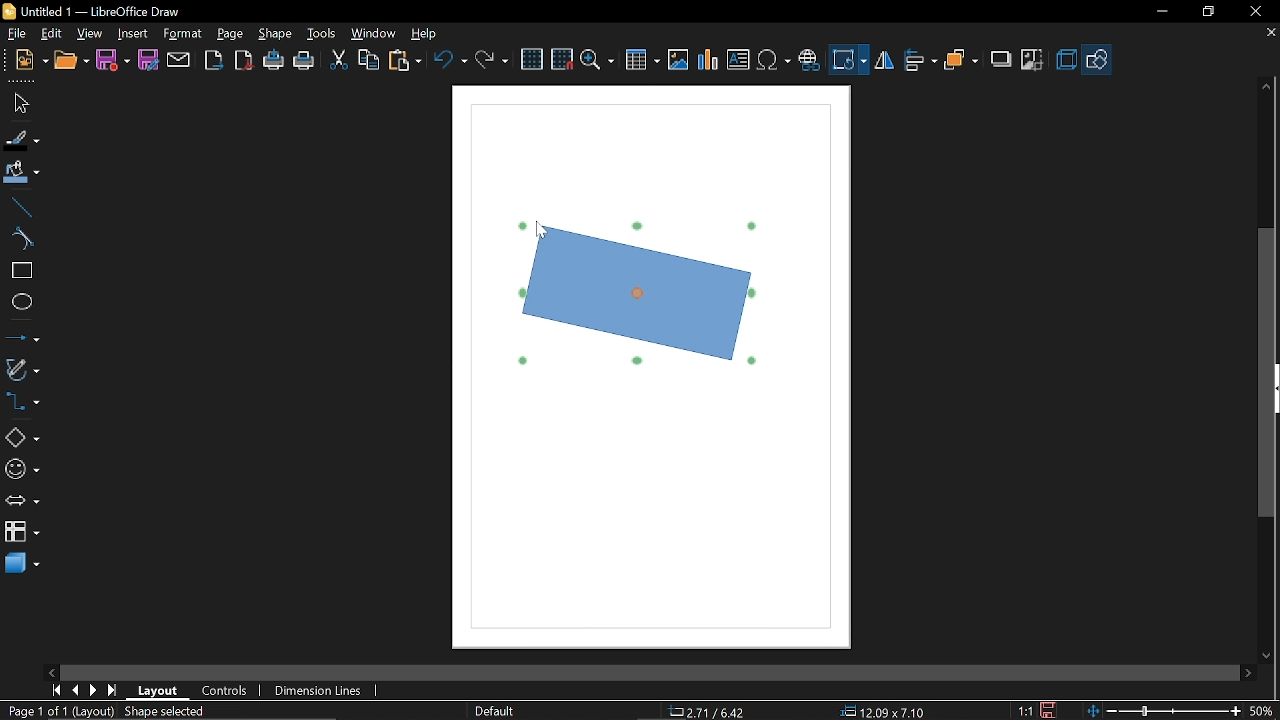 This screenshot has height=720, width=1280. What do you see at coordinates (562, 59) in the screenshot?
I see `snap to grid` at bounding box center [562, 59].